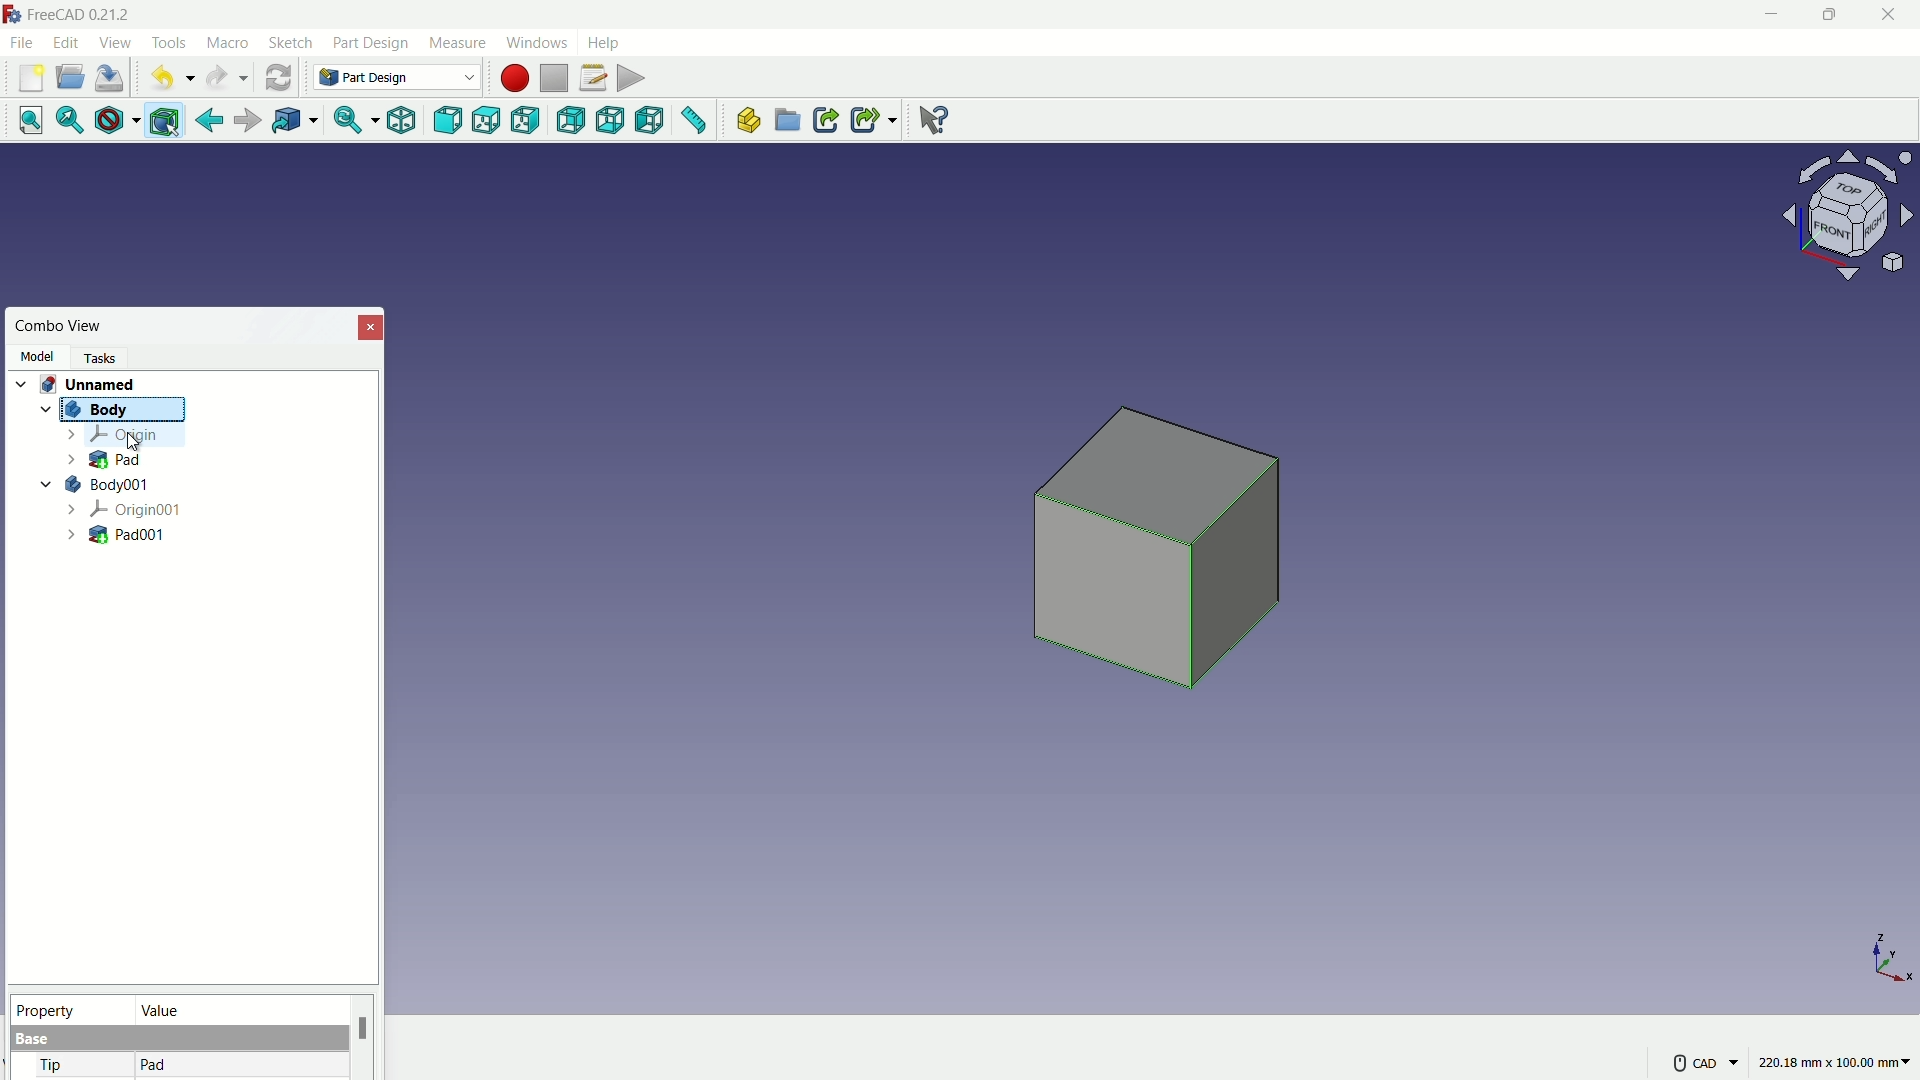  I want to click on close, so click(372, 326).